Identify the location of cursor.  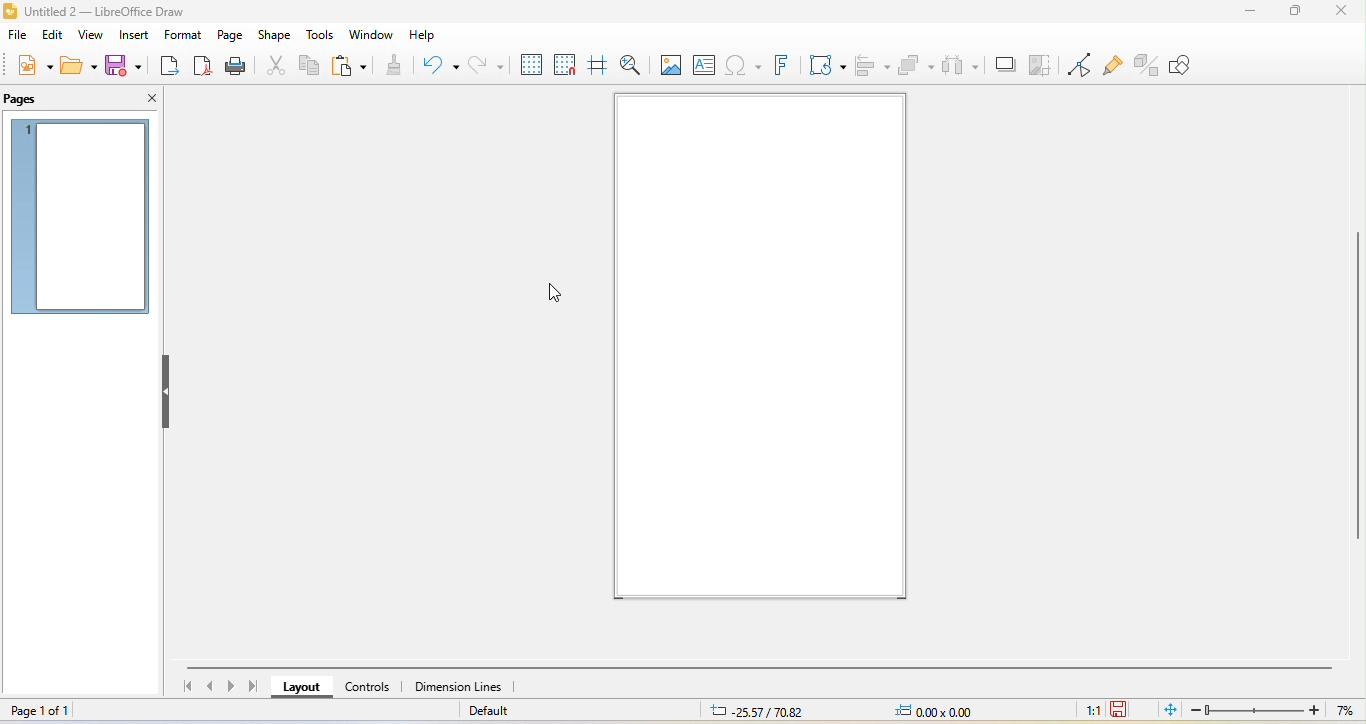
(556, 290).